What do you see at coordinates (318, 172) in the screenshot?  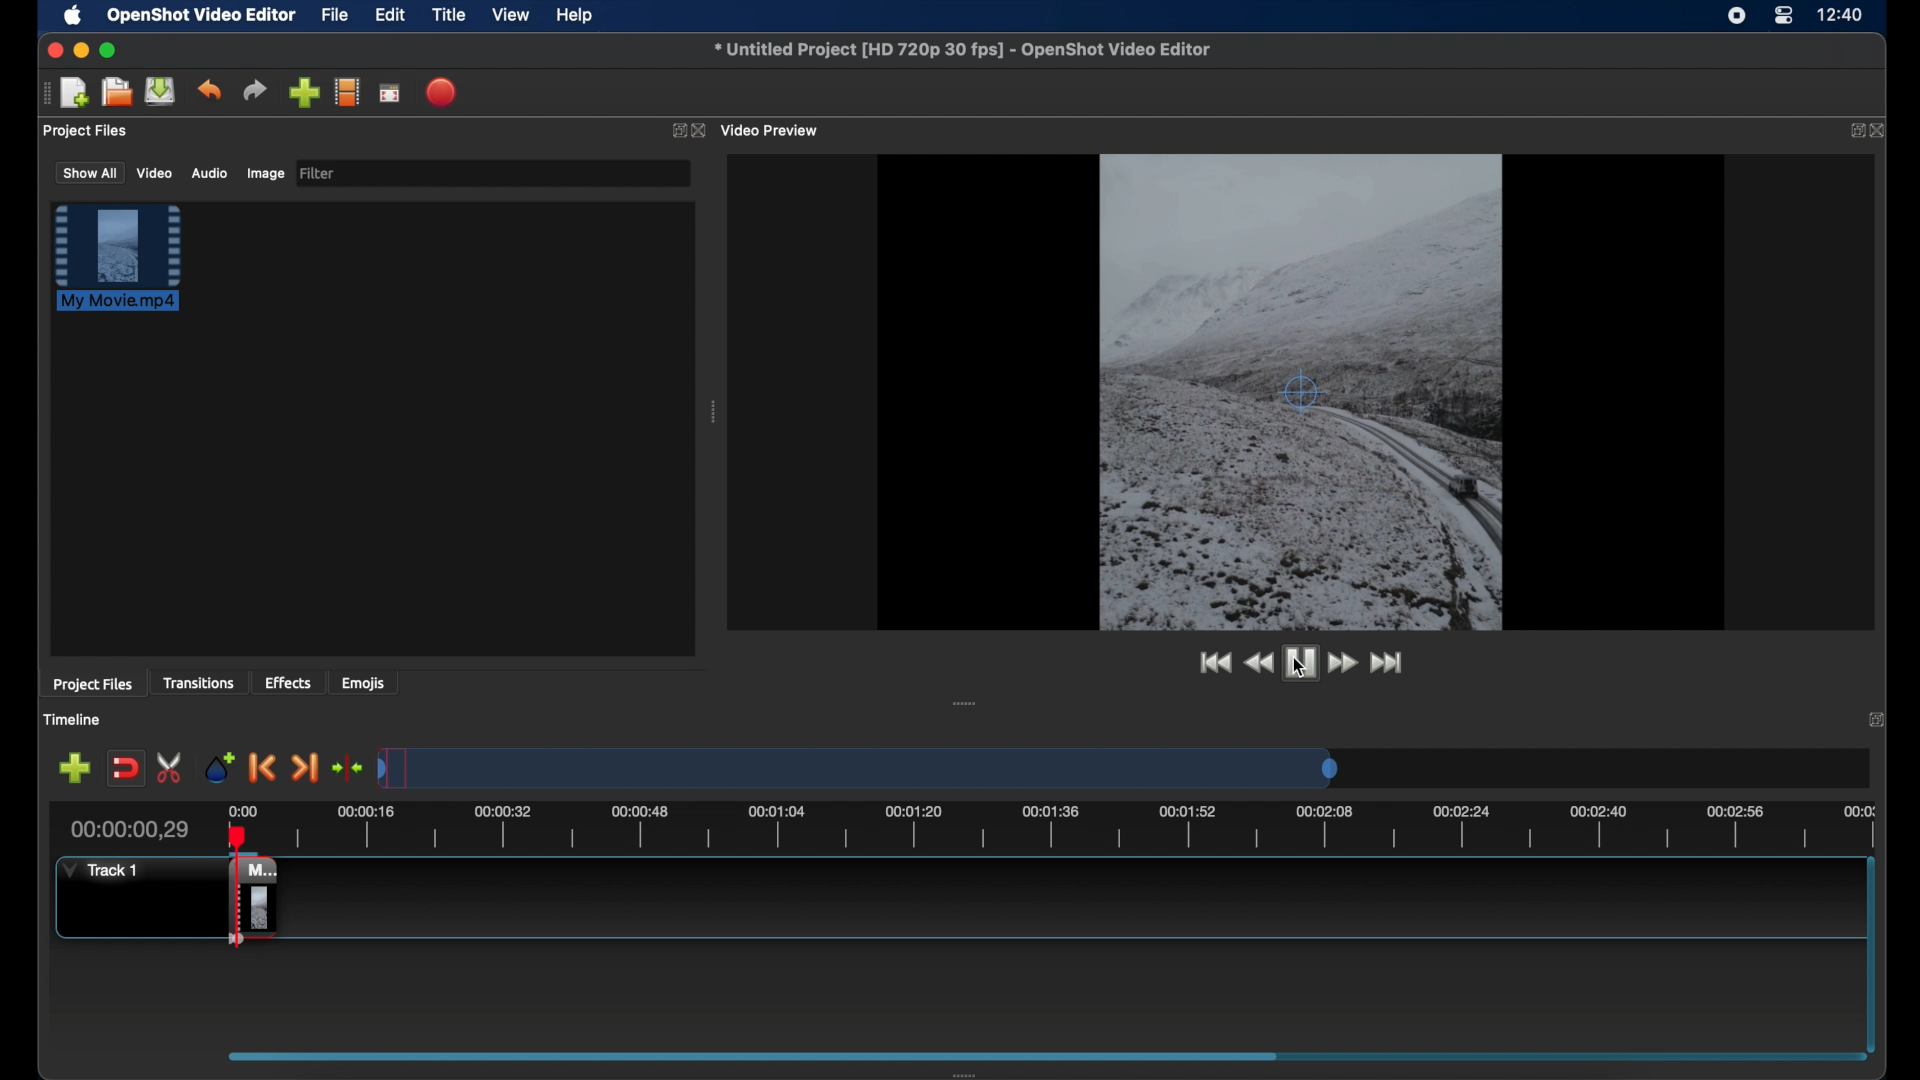 I see `filter` at bounding box center [318, 172].